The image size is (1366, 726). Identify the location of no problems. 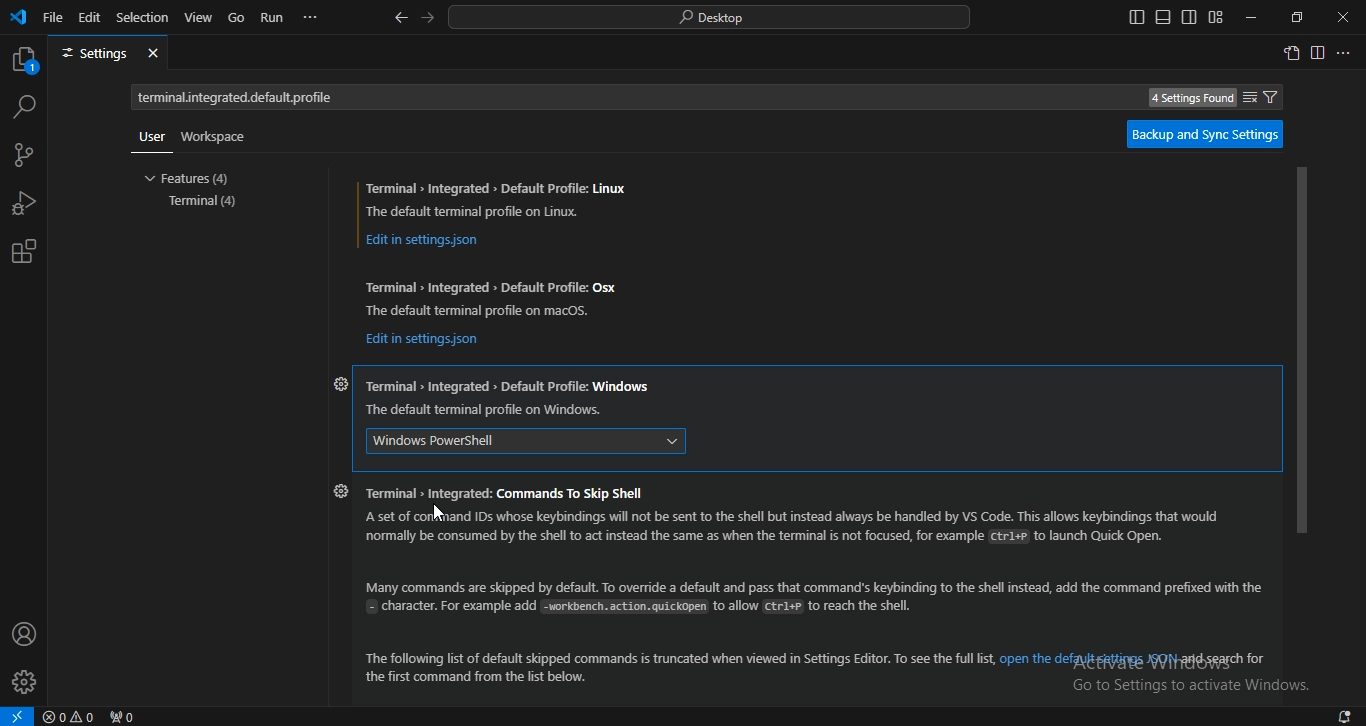
(70, 716).